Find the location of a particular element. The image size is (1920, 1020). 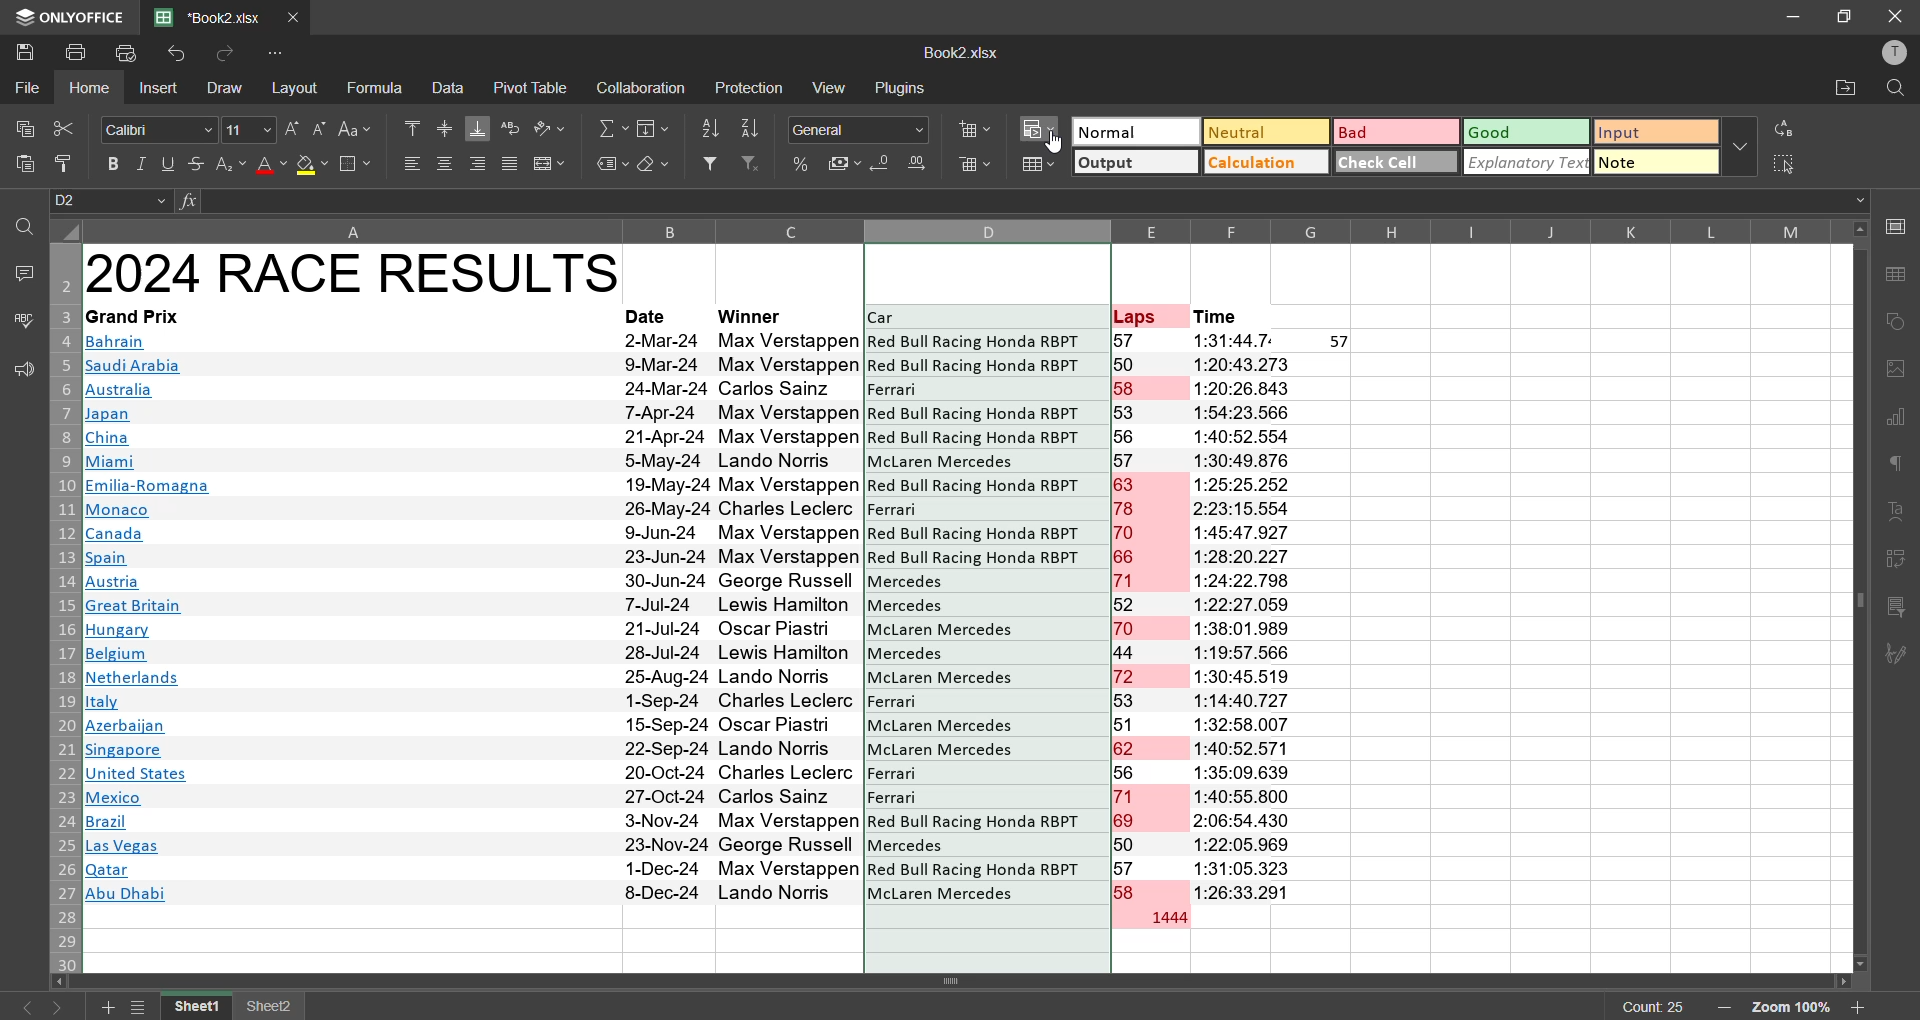

find is located at coordinates (1895, 89).